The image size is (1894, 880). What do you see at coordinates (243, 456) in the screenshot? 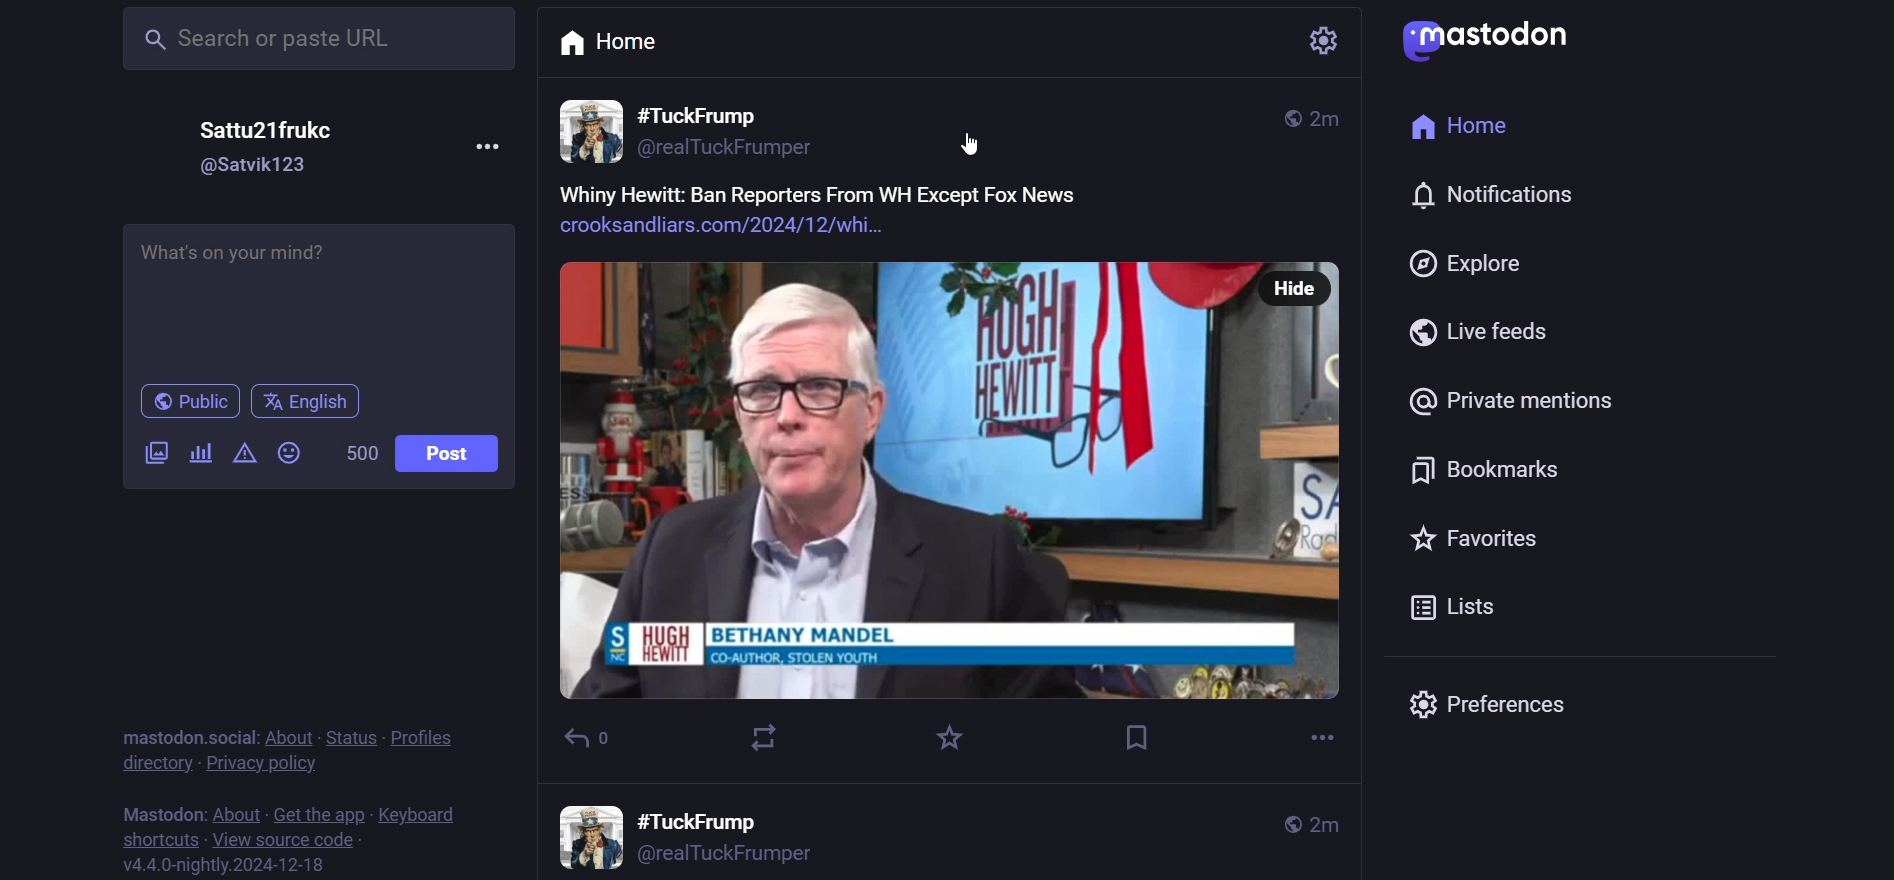
I see `content warning` at bounding box center [243, 456].